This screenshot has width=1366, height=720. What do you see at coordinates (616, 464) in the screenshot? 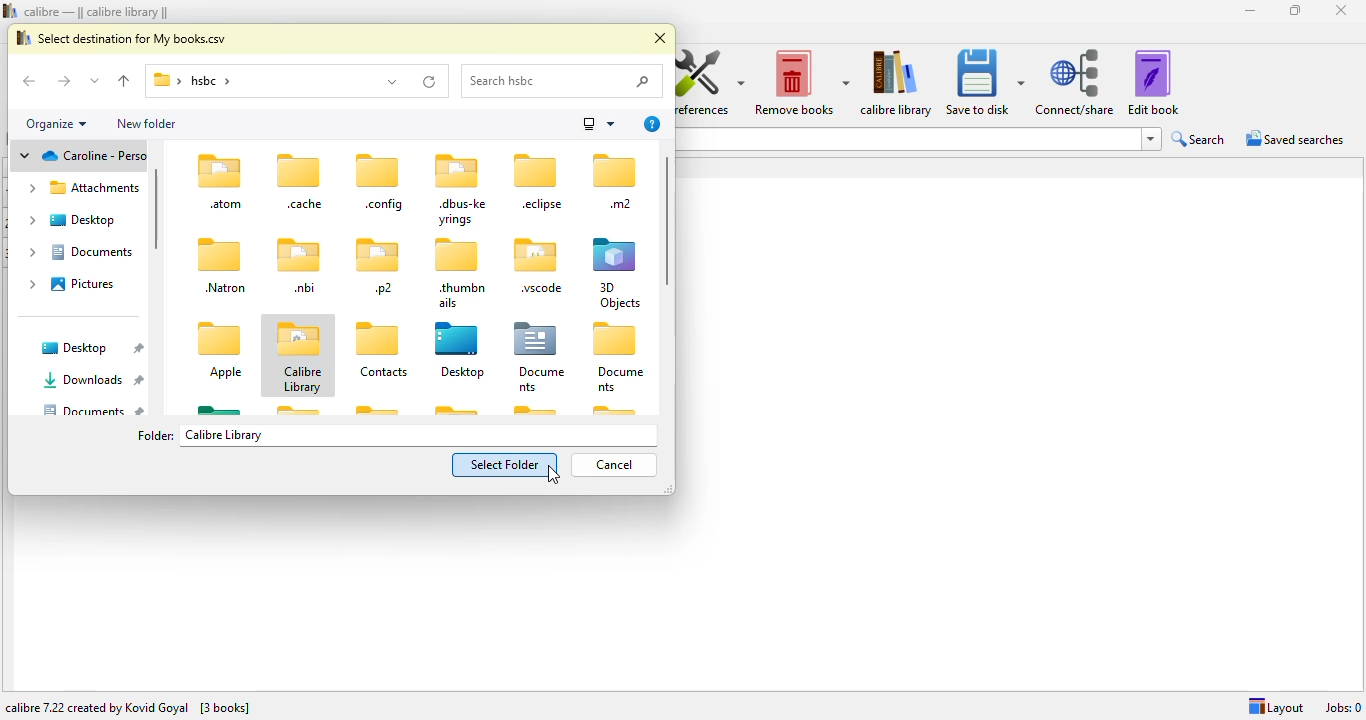
I see `cancel` at bounding box center [616, 464].